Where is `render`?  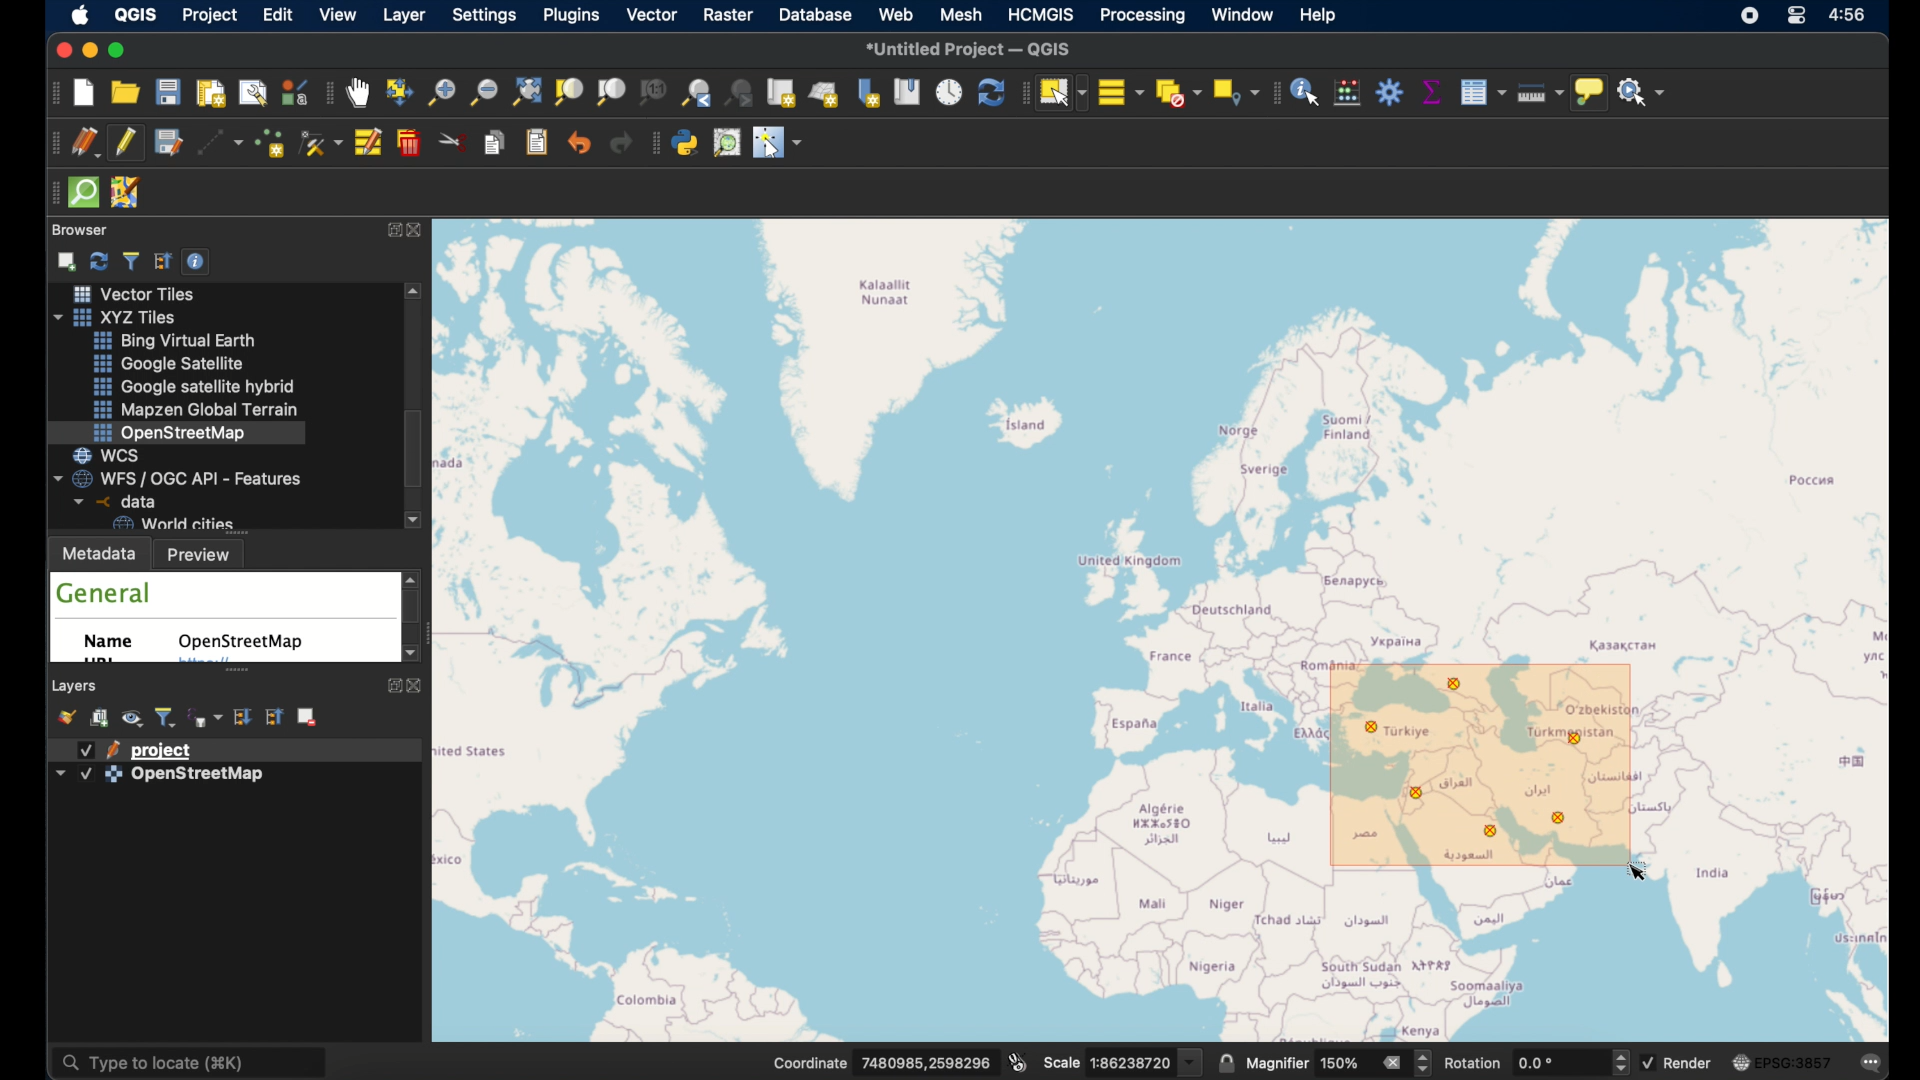 render is located at coordinates (1690, 1062).